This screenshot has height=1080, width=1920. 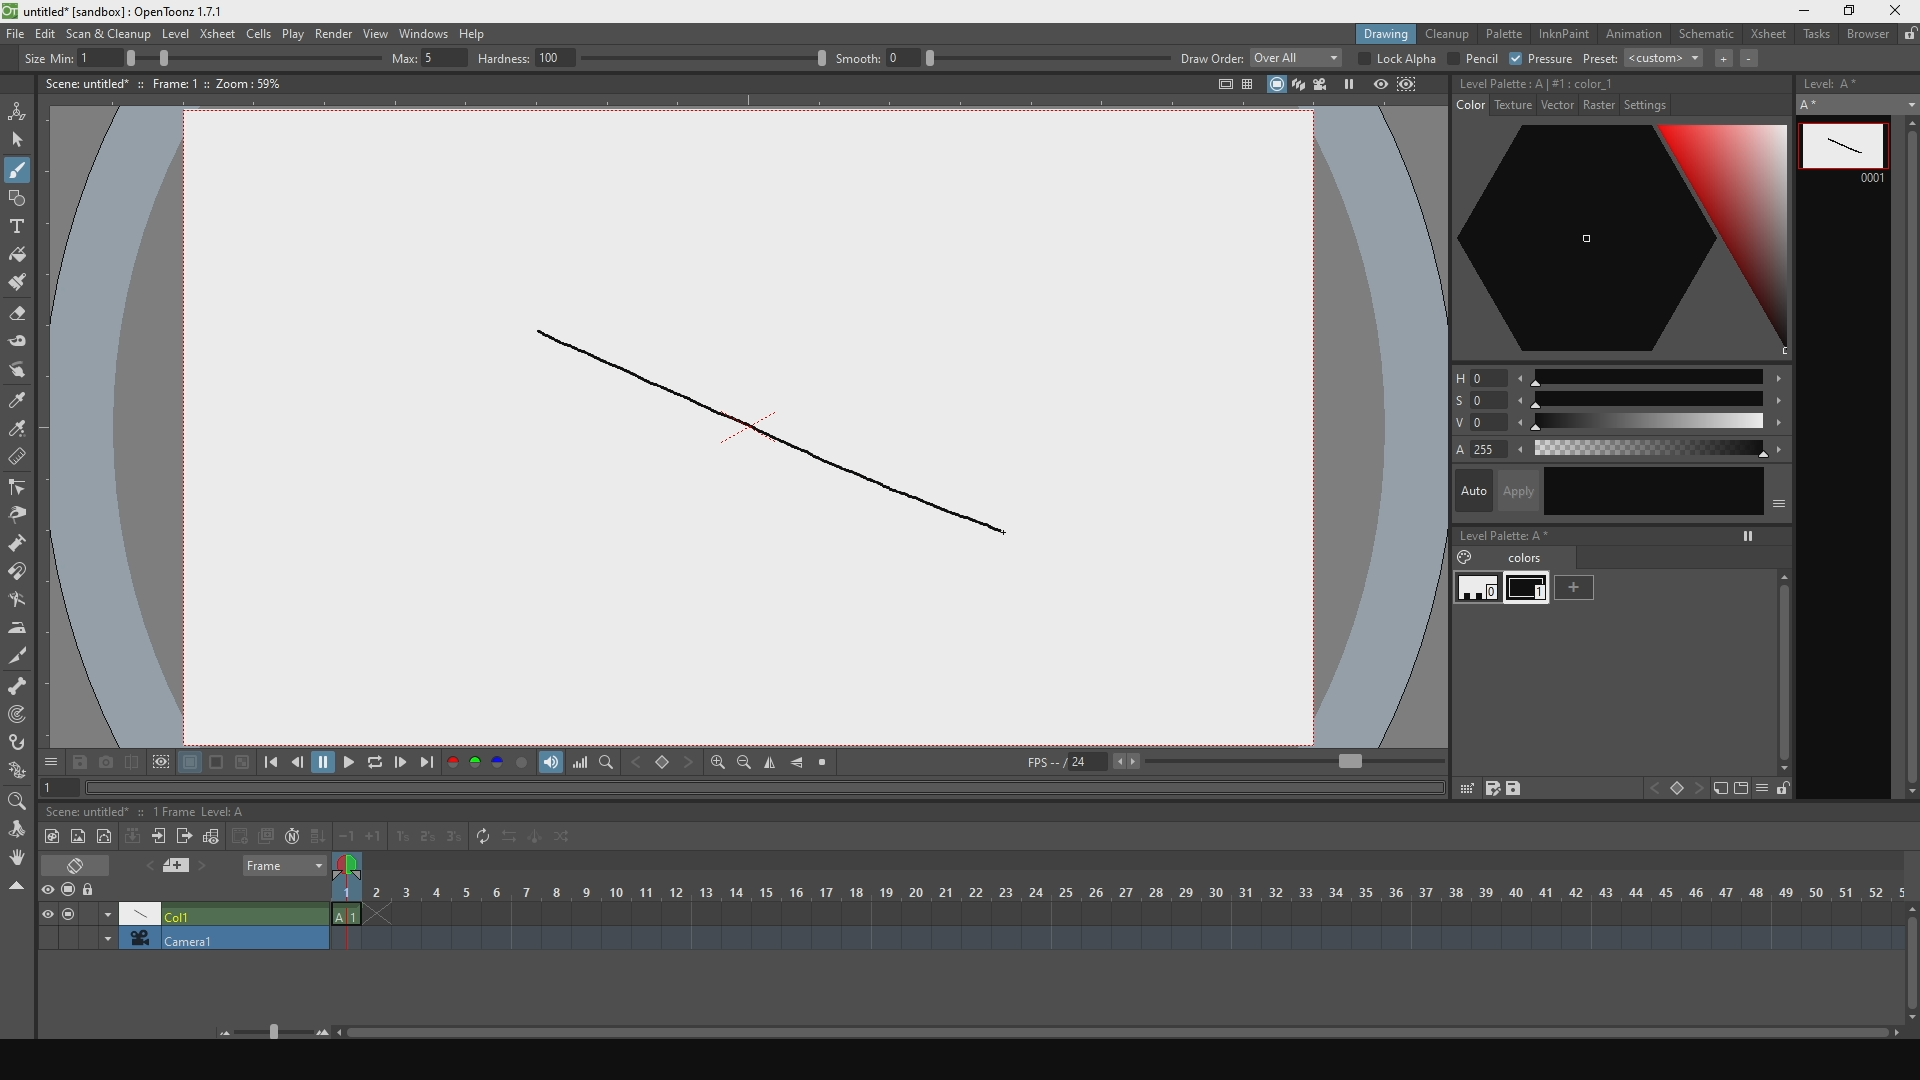 What do you see at coordinates (1272, 88) in the screenshot?
I see `stop` at bounding box center [1272, 88].